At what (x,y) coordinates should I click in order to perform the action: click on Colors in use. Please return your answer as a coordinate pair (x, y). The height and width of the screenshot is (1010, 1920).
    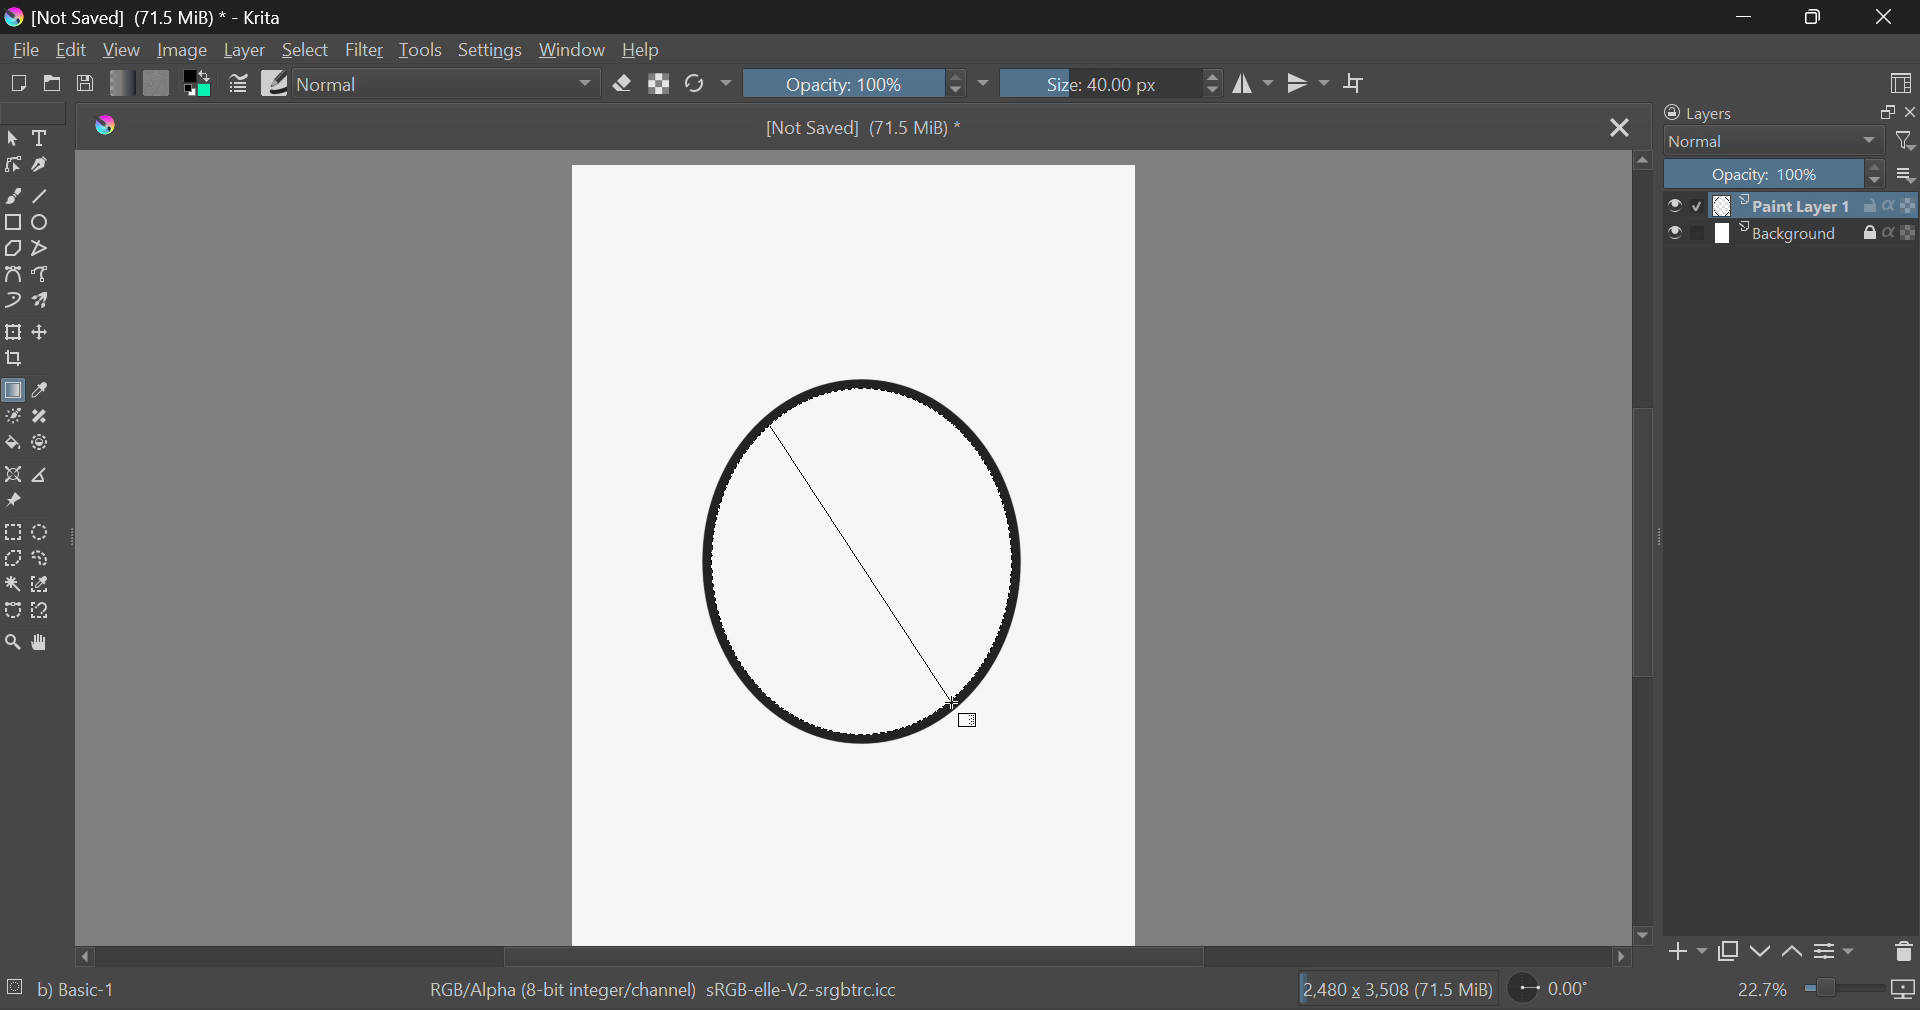
    Looking at the image, I should click on (198, 85).